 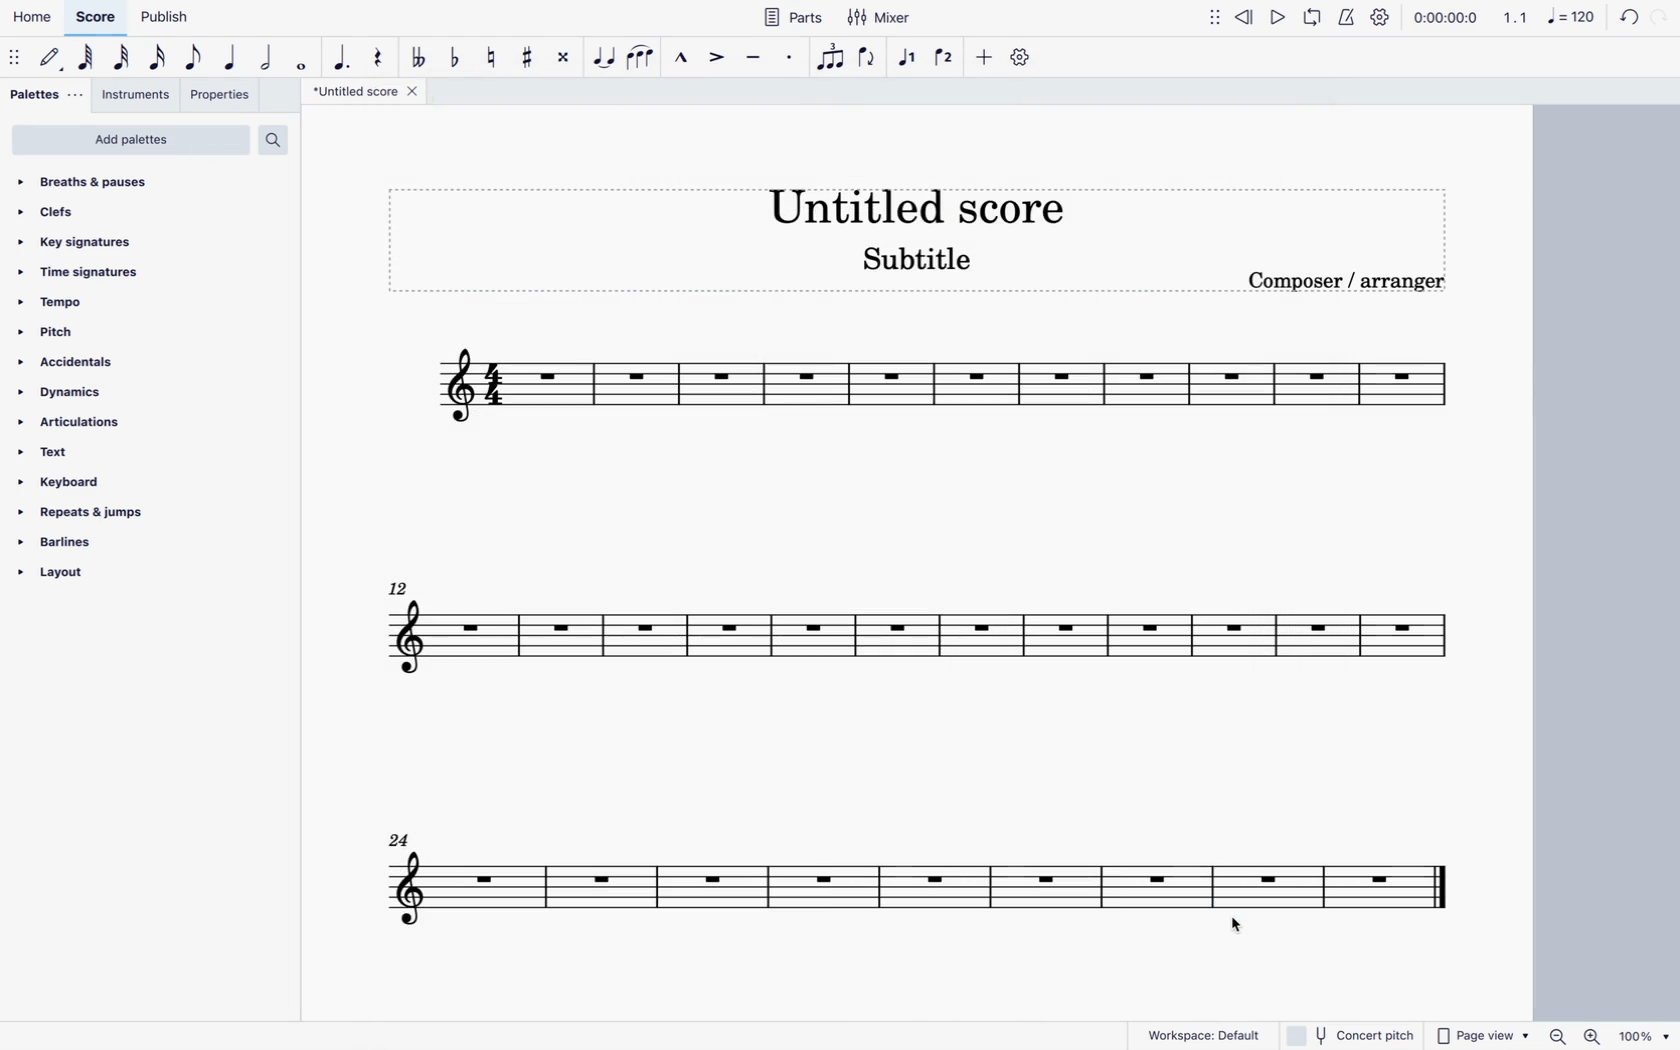 What do you see at coordinates (563, 59) in the screenshot?
I see `toggle double sharp` at bounding box center [563, 59].